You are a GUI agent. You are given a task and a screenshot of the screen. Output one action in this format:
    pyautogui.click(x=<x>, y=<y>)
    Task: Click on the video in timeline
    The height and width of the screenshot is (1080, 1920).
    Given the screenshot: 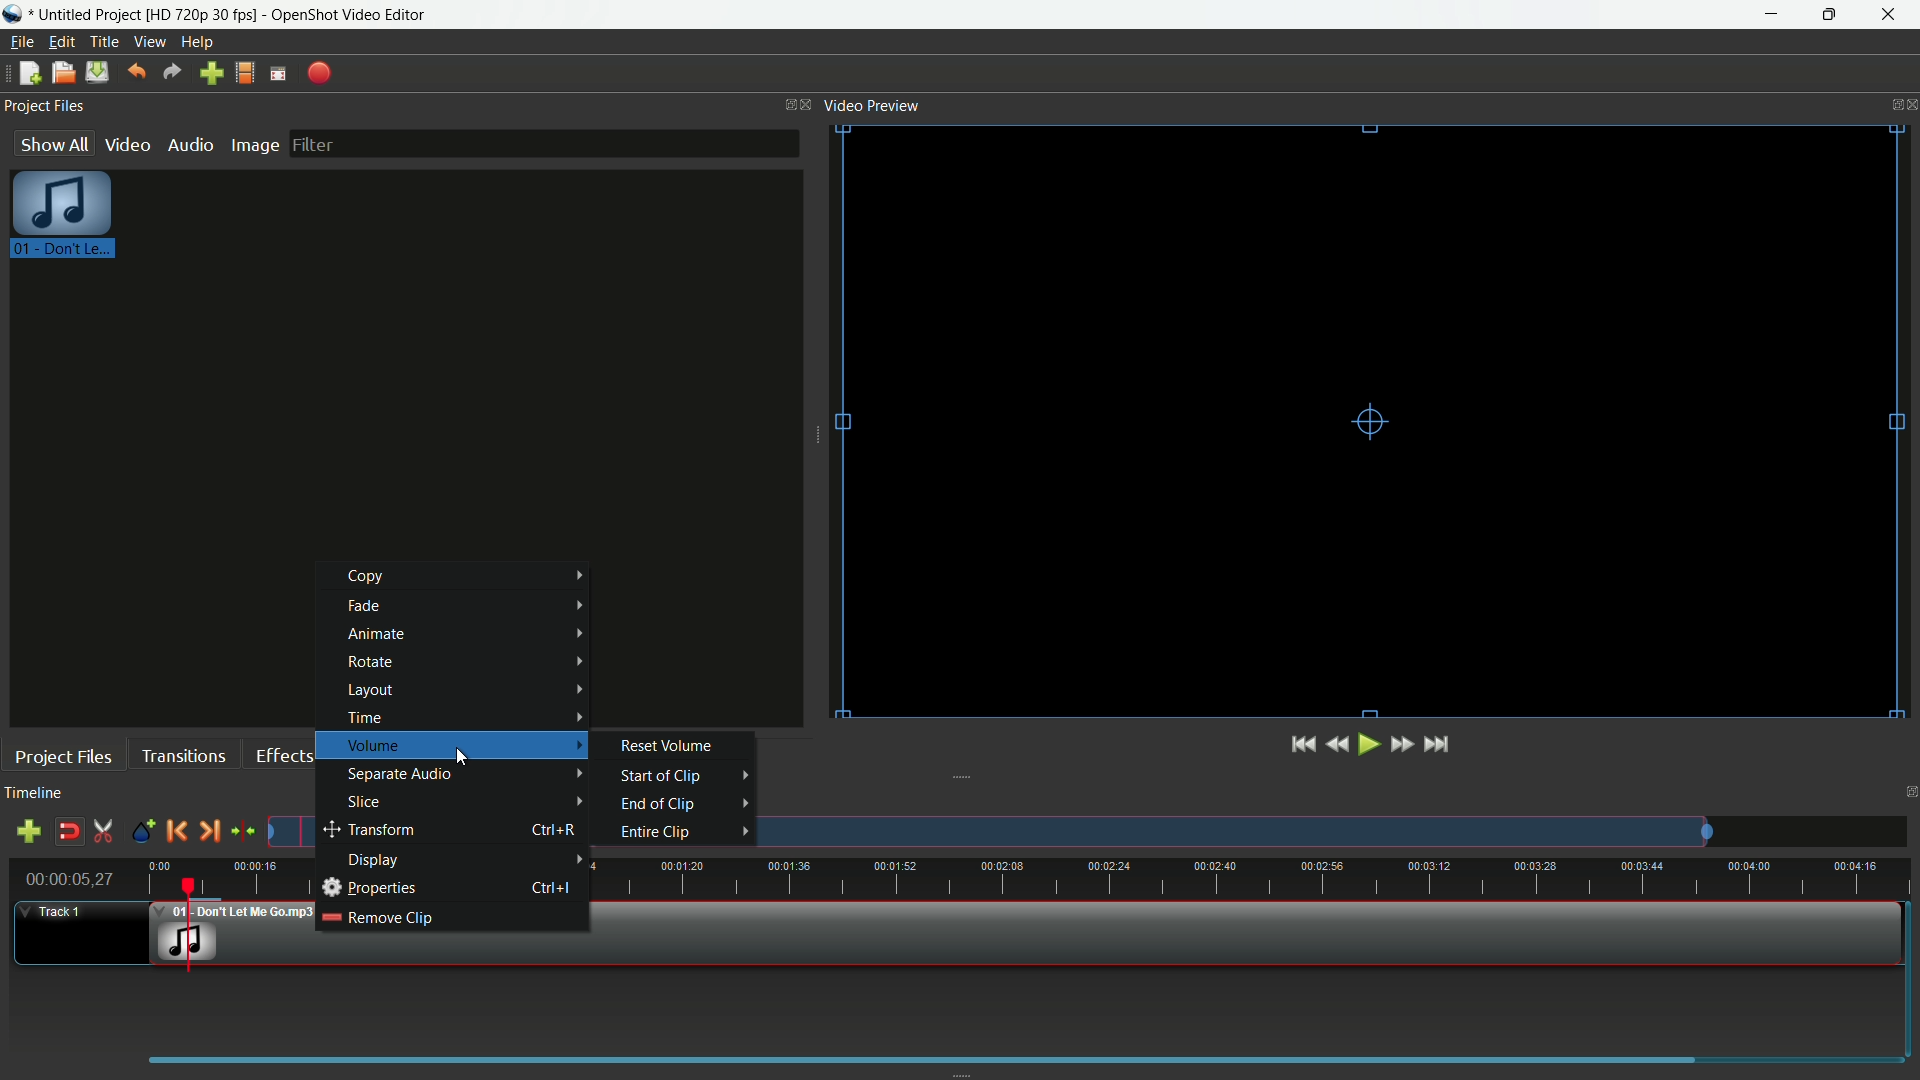 What is the action you would take?
    pyautogui.click(x=1190, y=933)
    